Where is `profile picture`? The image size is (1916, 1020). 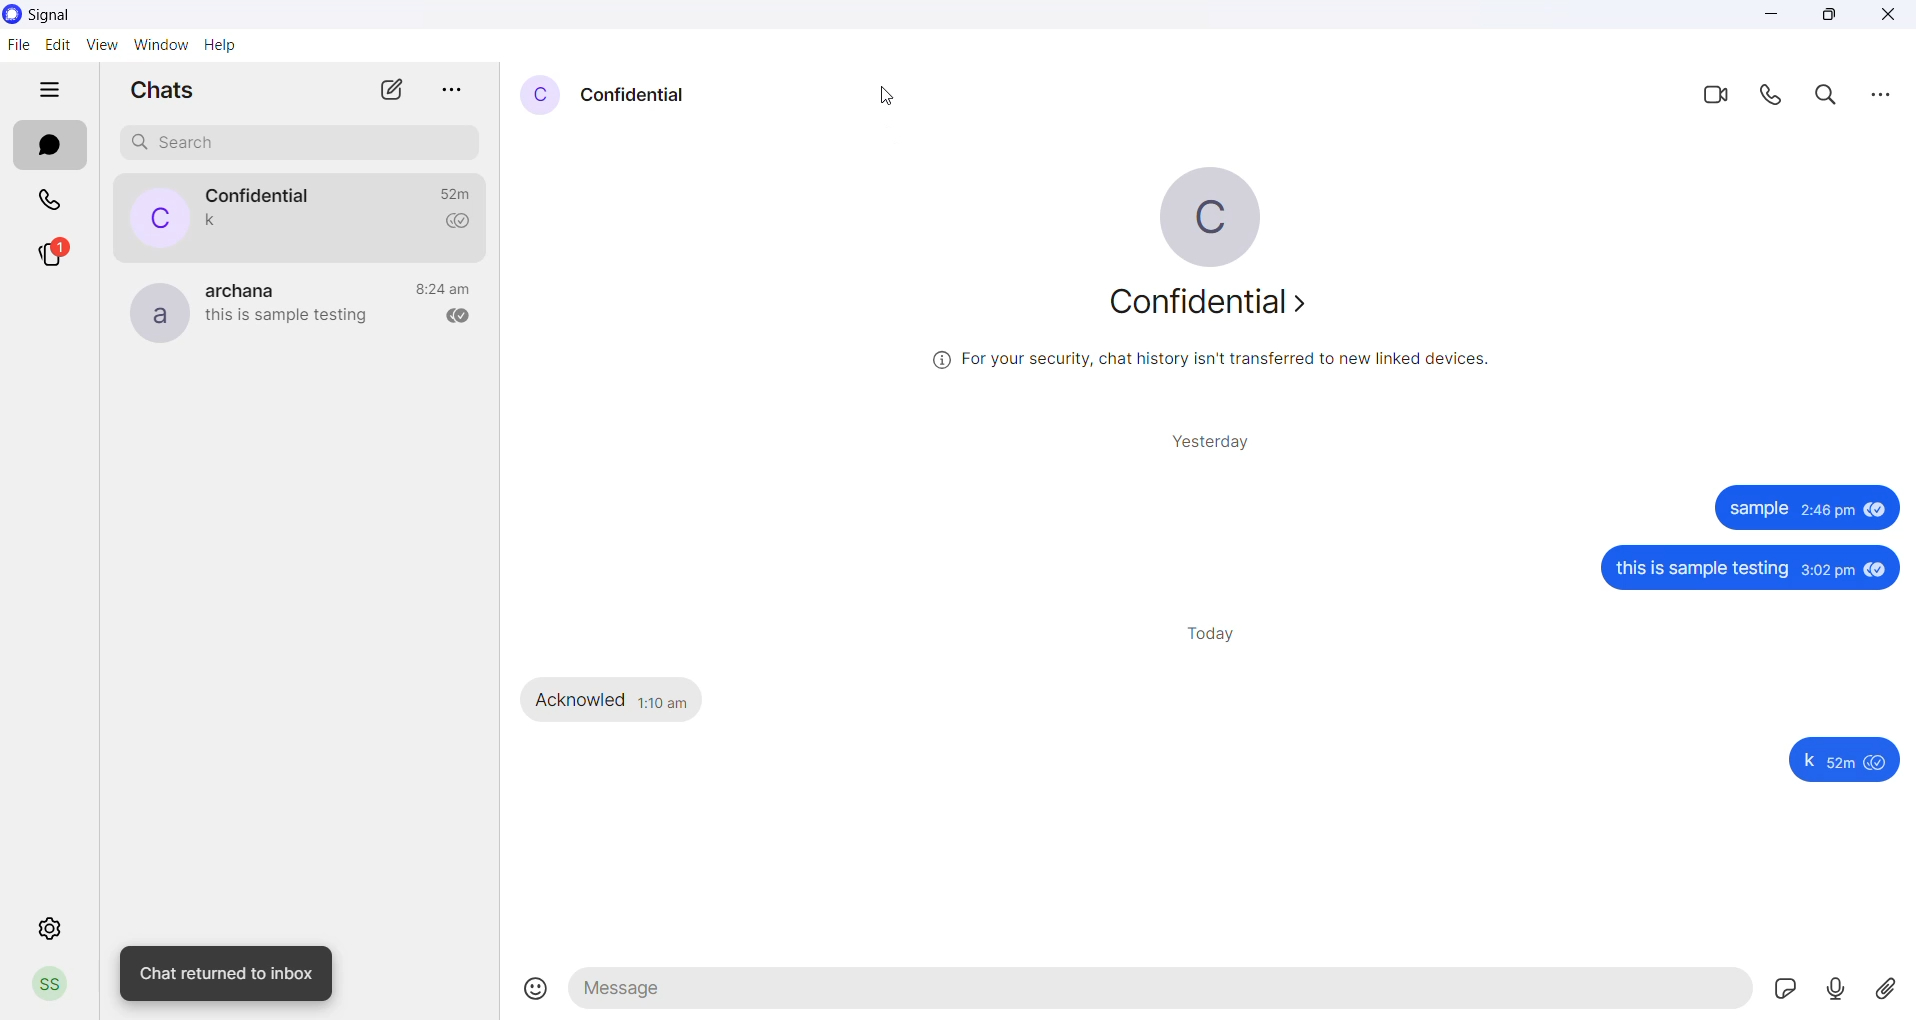 profile picture is located at coordinates (1213, 217).